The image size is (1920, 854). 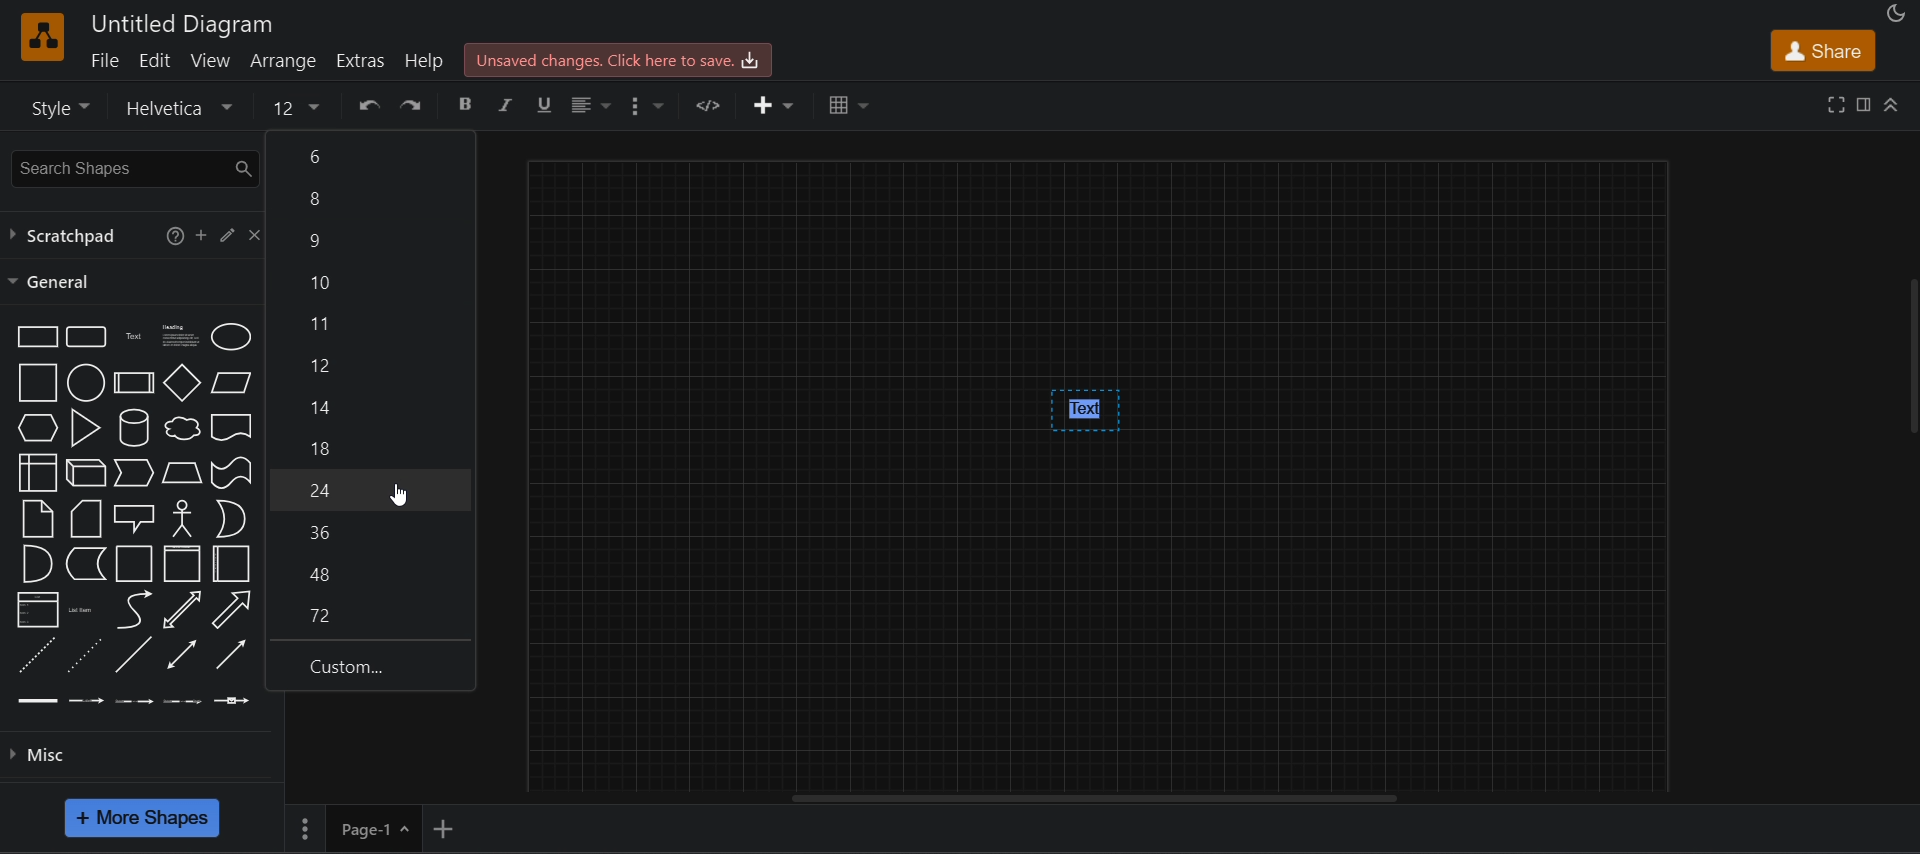 I want to click on style, so click(x=58, y=107).